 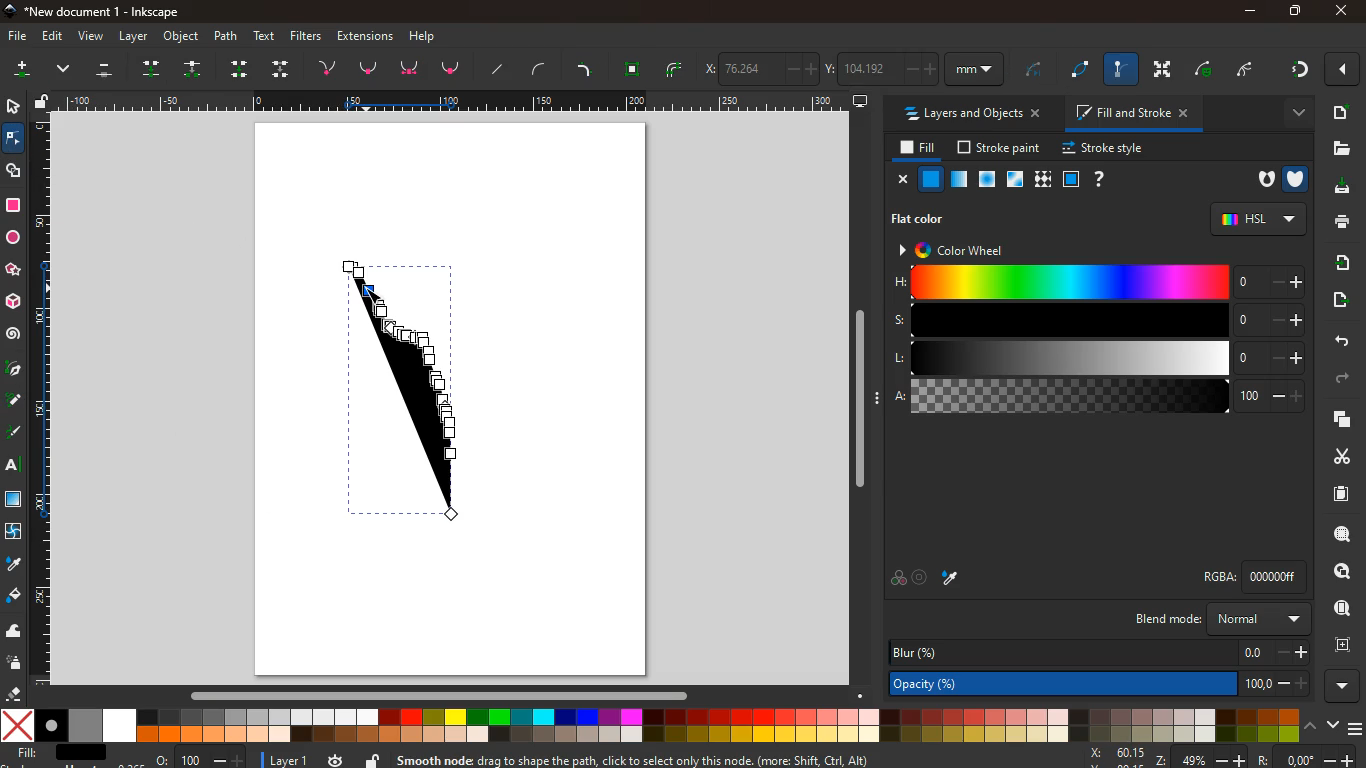 What do you see at coordinates (11, 105) in the screenshot?
I see `select` at bounding box center [11, 105].